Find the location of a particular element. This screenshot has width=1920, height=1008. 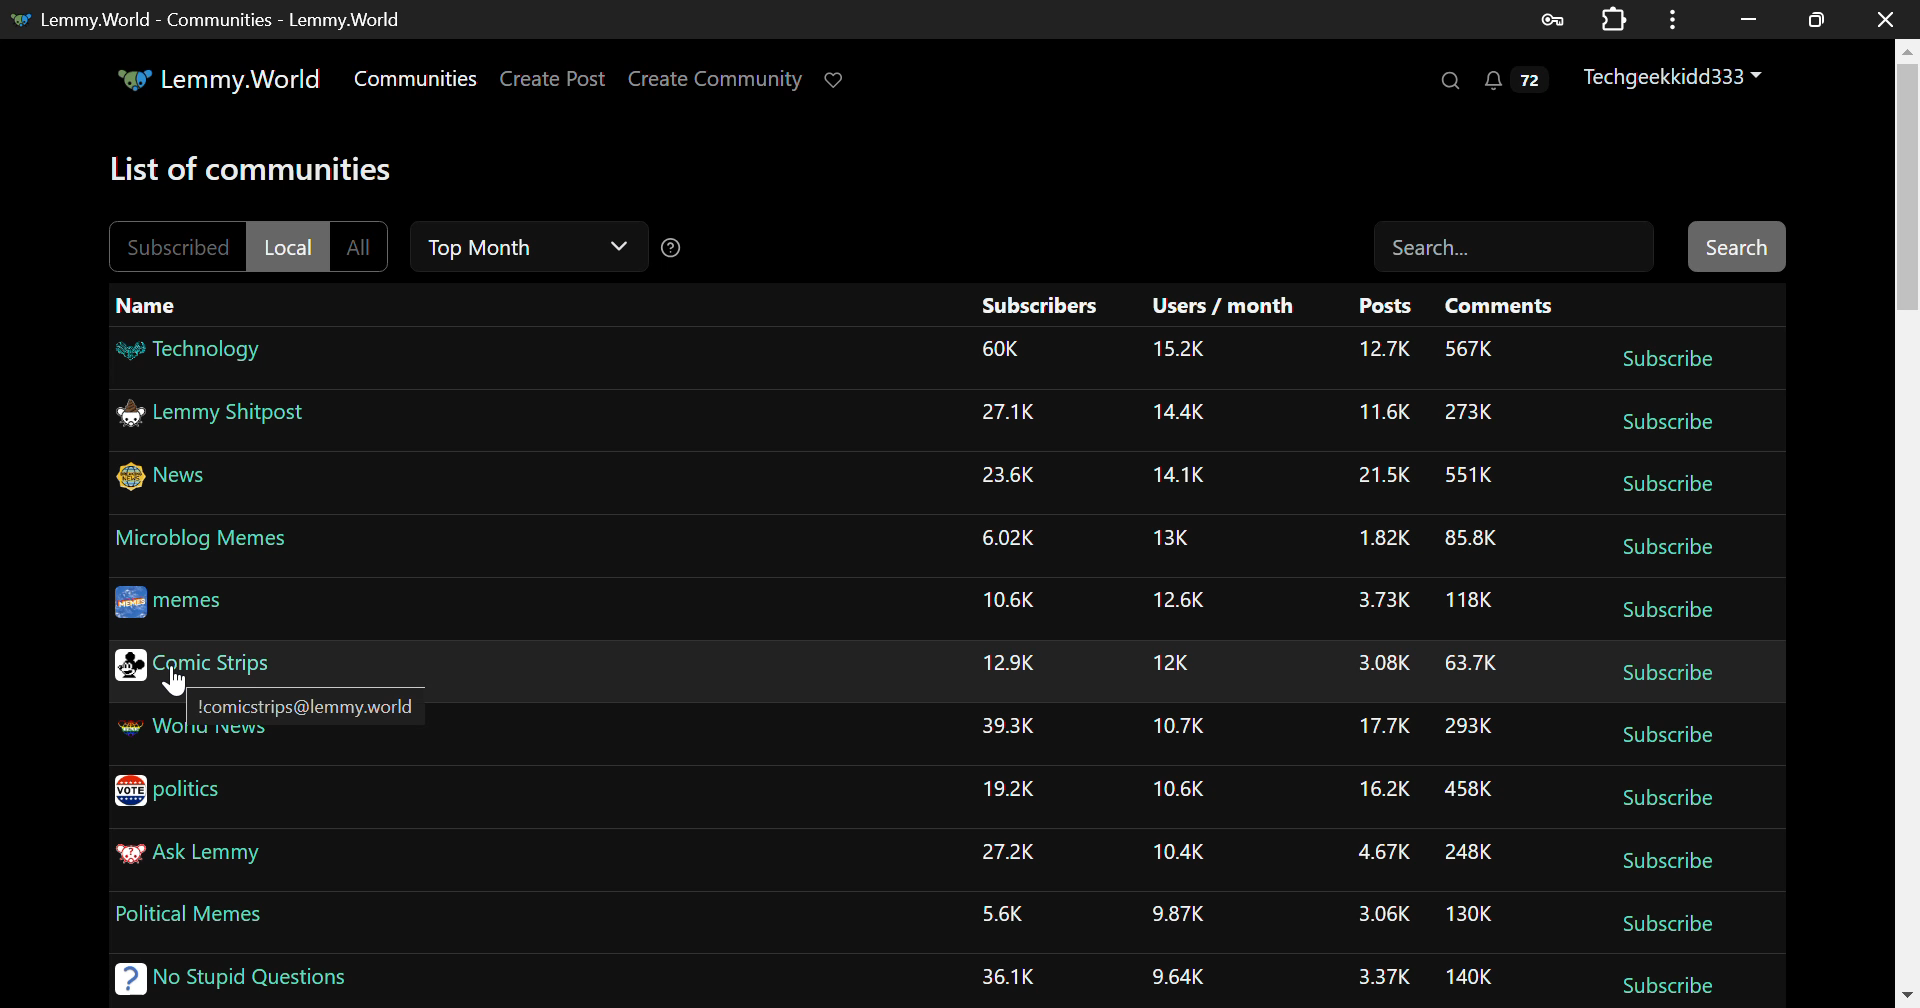

Communities is located at coordinates (415, 78).